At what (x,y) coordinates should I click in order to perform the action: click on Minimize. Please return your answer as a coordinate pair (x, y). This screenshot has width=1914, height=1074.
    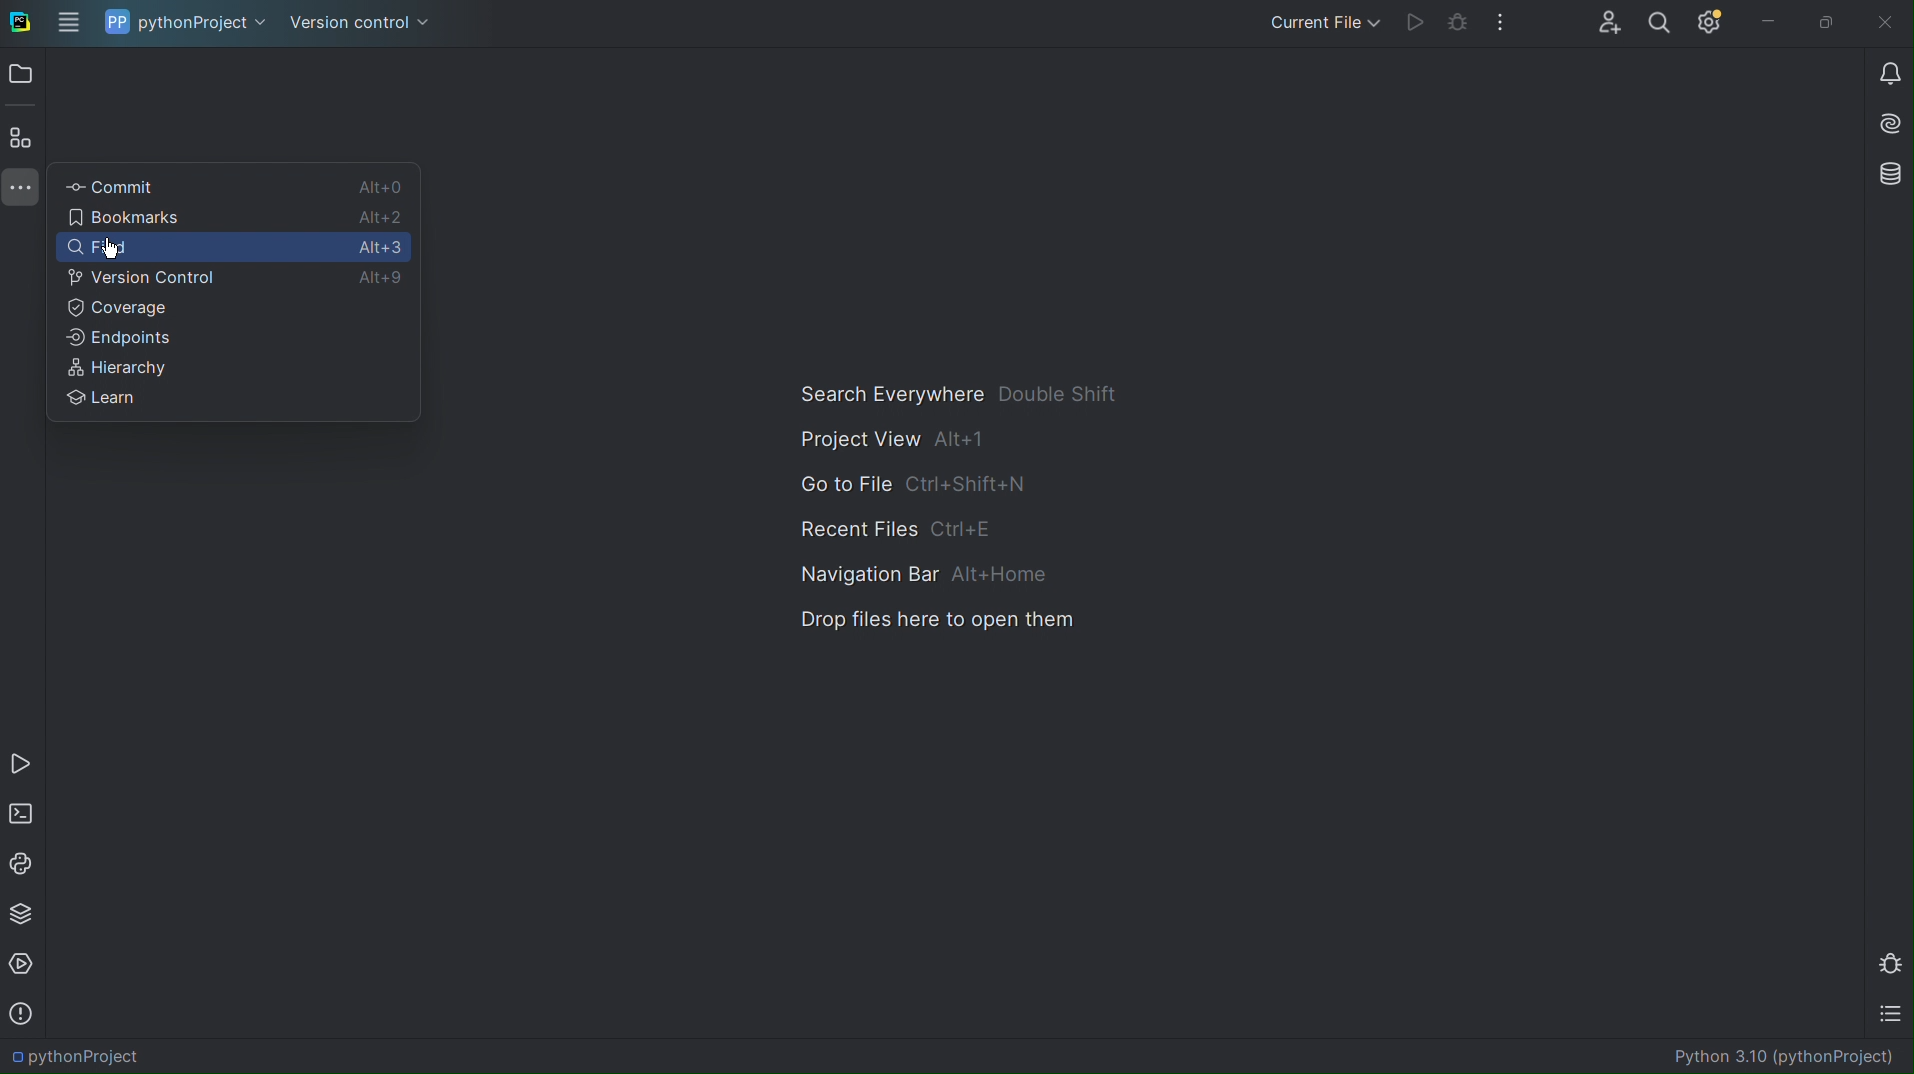
    Looking at the image, I should click on (1770, 24).